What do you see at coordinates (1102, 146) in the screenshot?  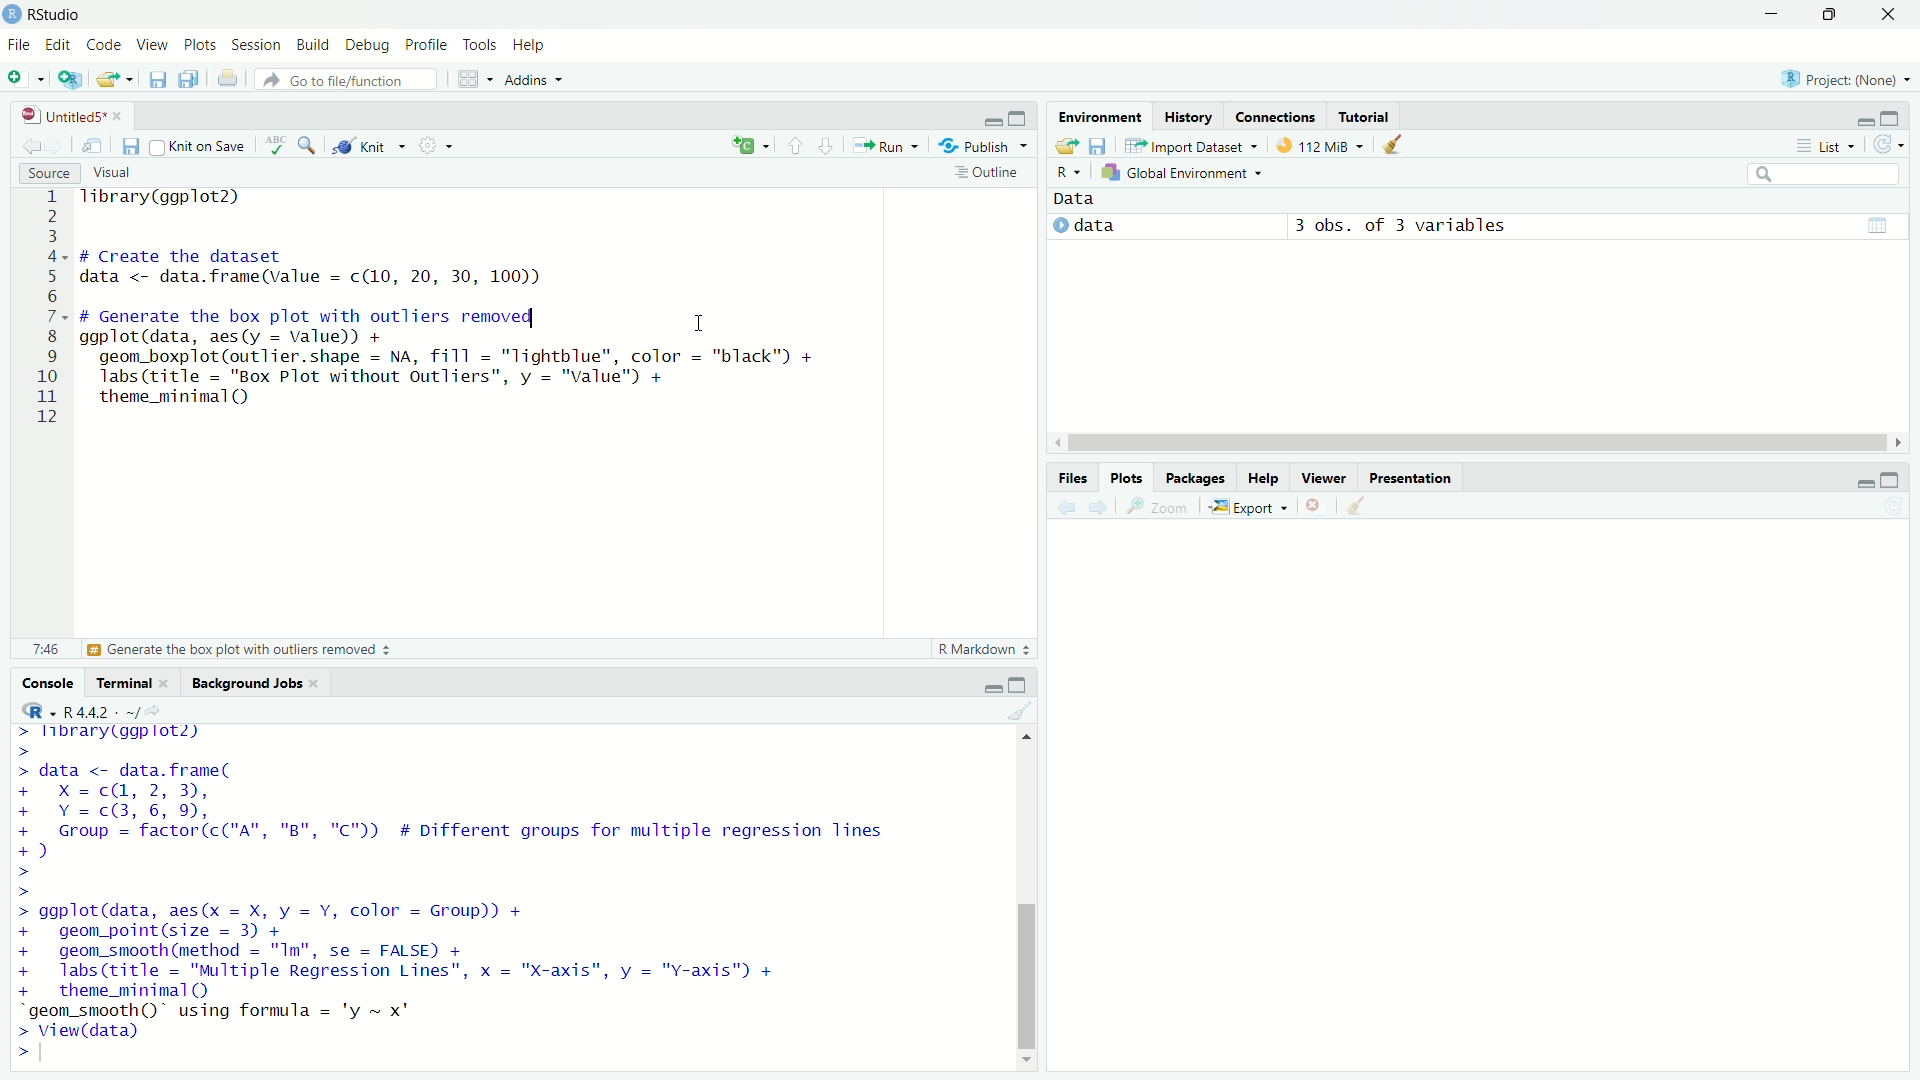 I see `files` at bounding box center [1102, 146].